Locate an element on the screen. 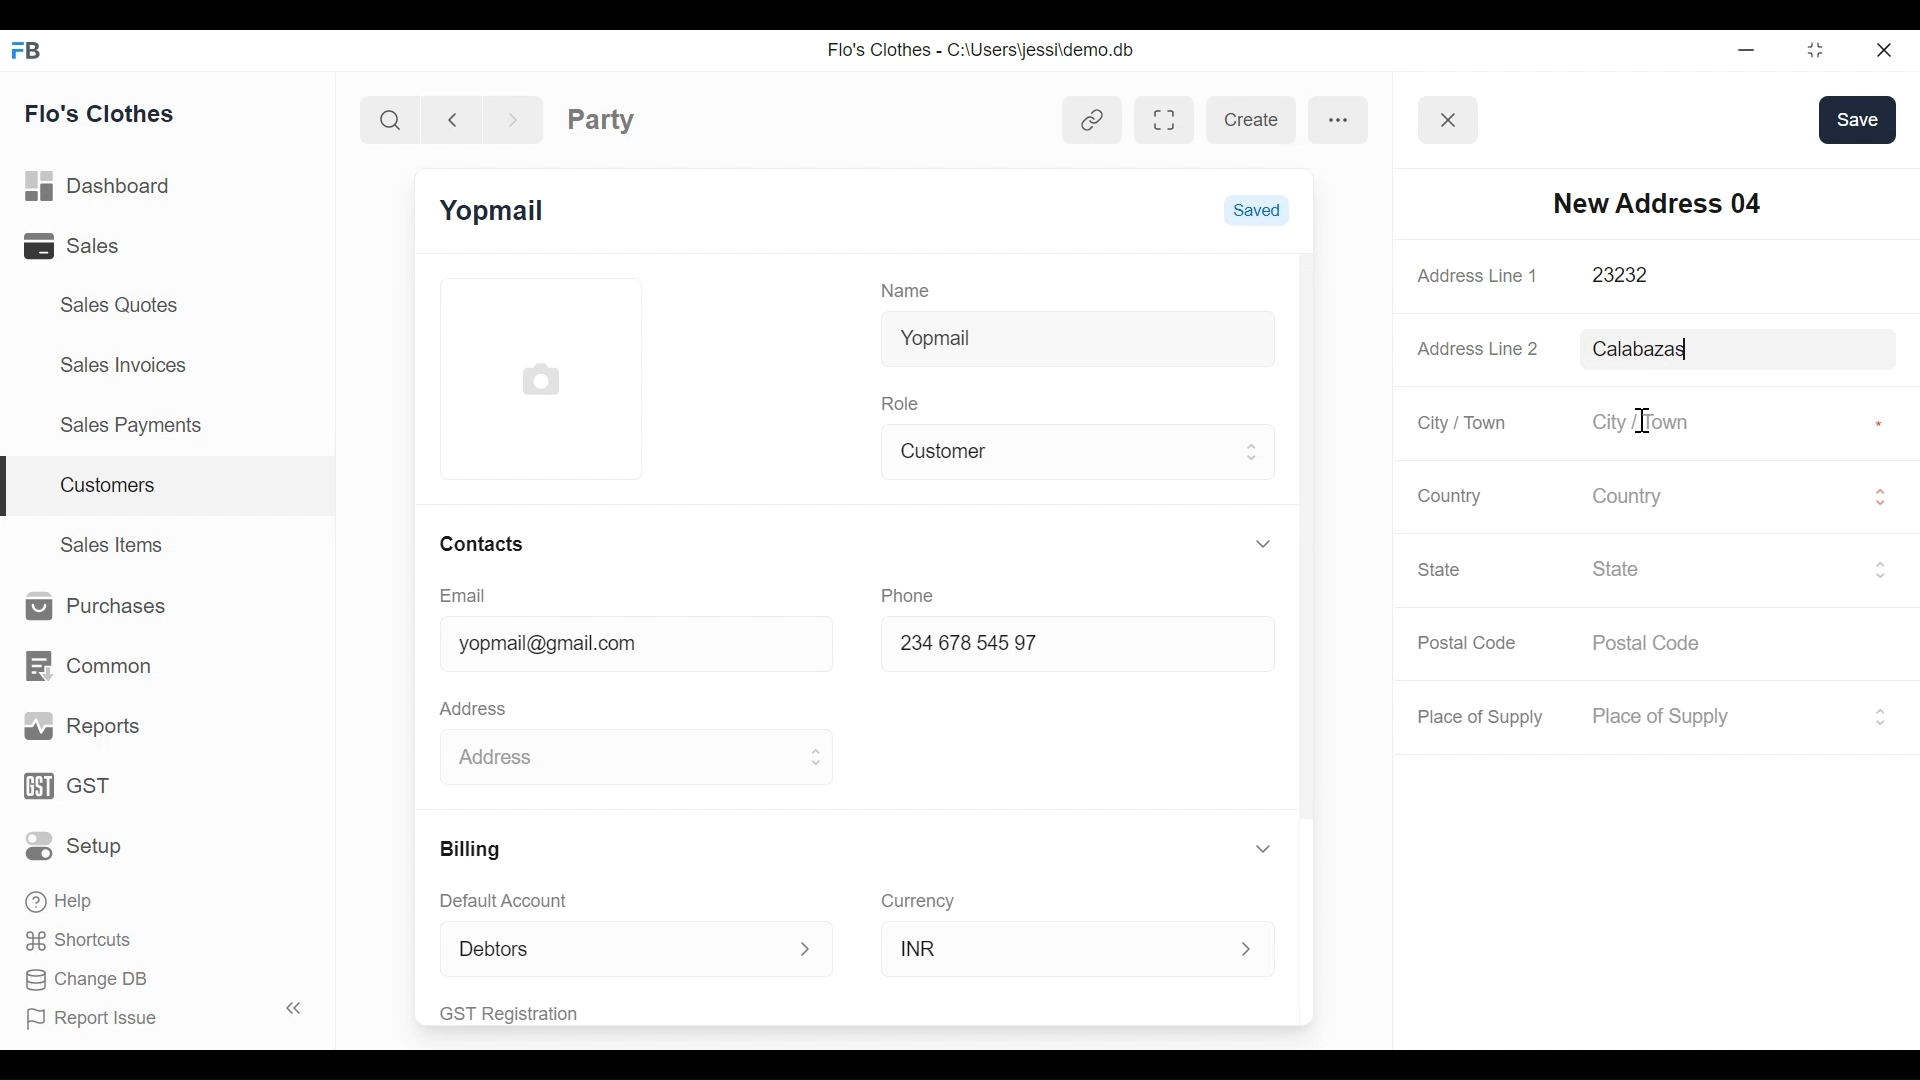 This screenshot has height=1080, width=1920. Party is located at coordinates (601, 119).